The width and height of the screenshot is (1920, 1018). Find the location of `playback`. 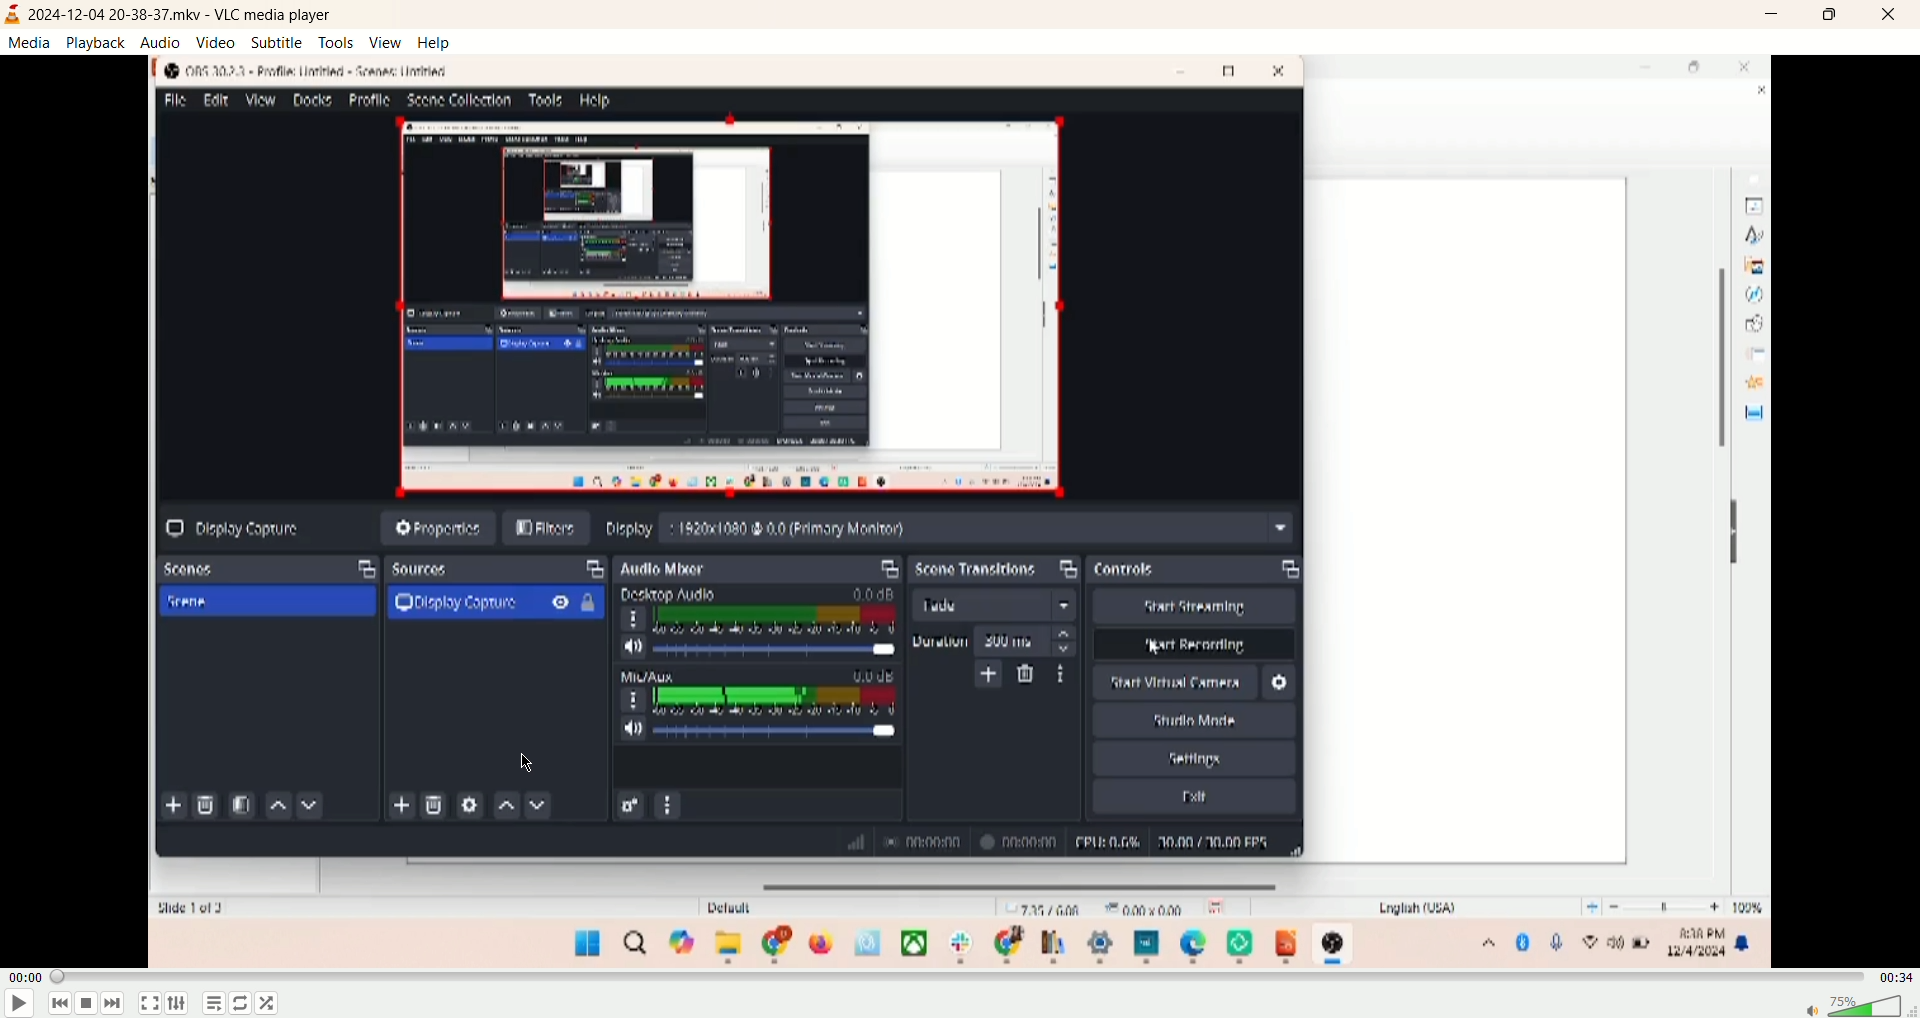

playback is located at coordinates (95, 41).